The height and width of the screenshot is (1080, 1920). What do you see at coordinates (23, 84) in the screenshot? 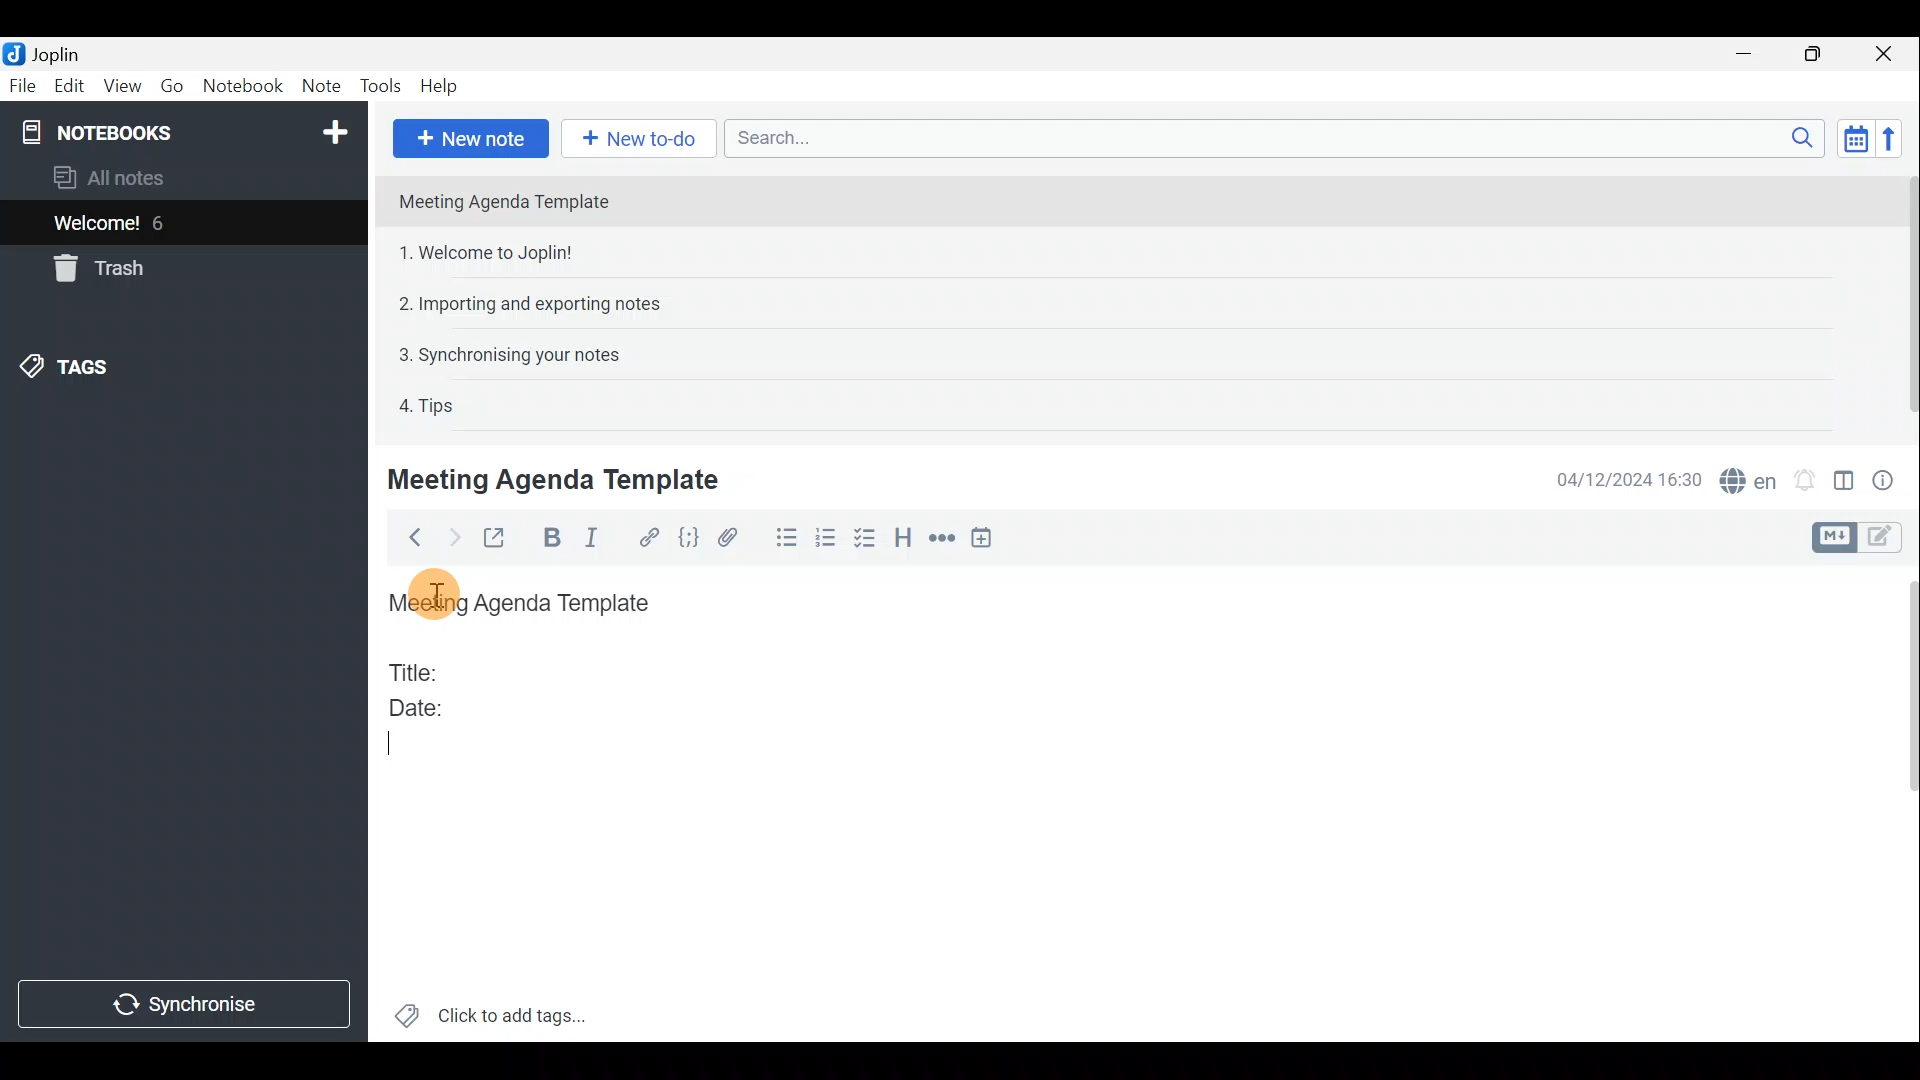
I see `File` at bounding box center [23, 84].